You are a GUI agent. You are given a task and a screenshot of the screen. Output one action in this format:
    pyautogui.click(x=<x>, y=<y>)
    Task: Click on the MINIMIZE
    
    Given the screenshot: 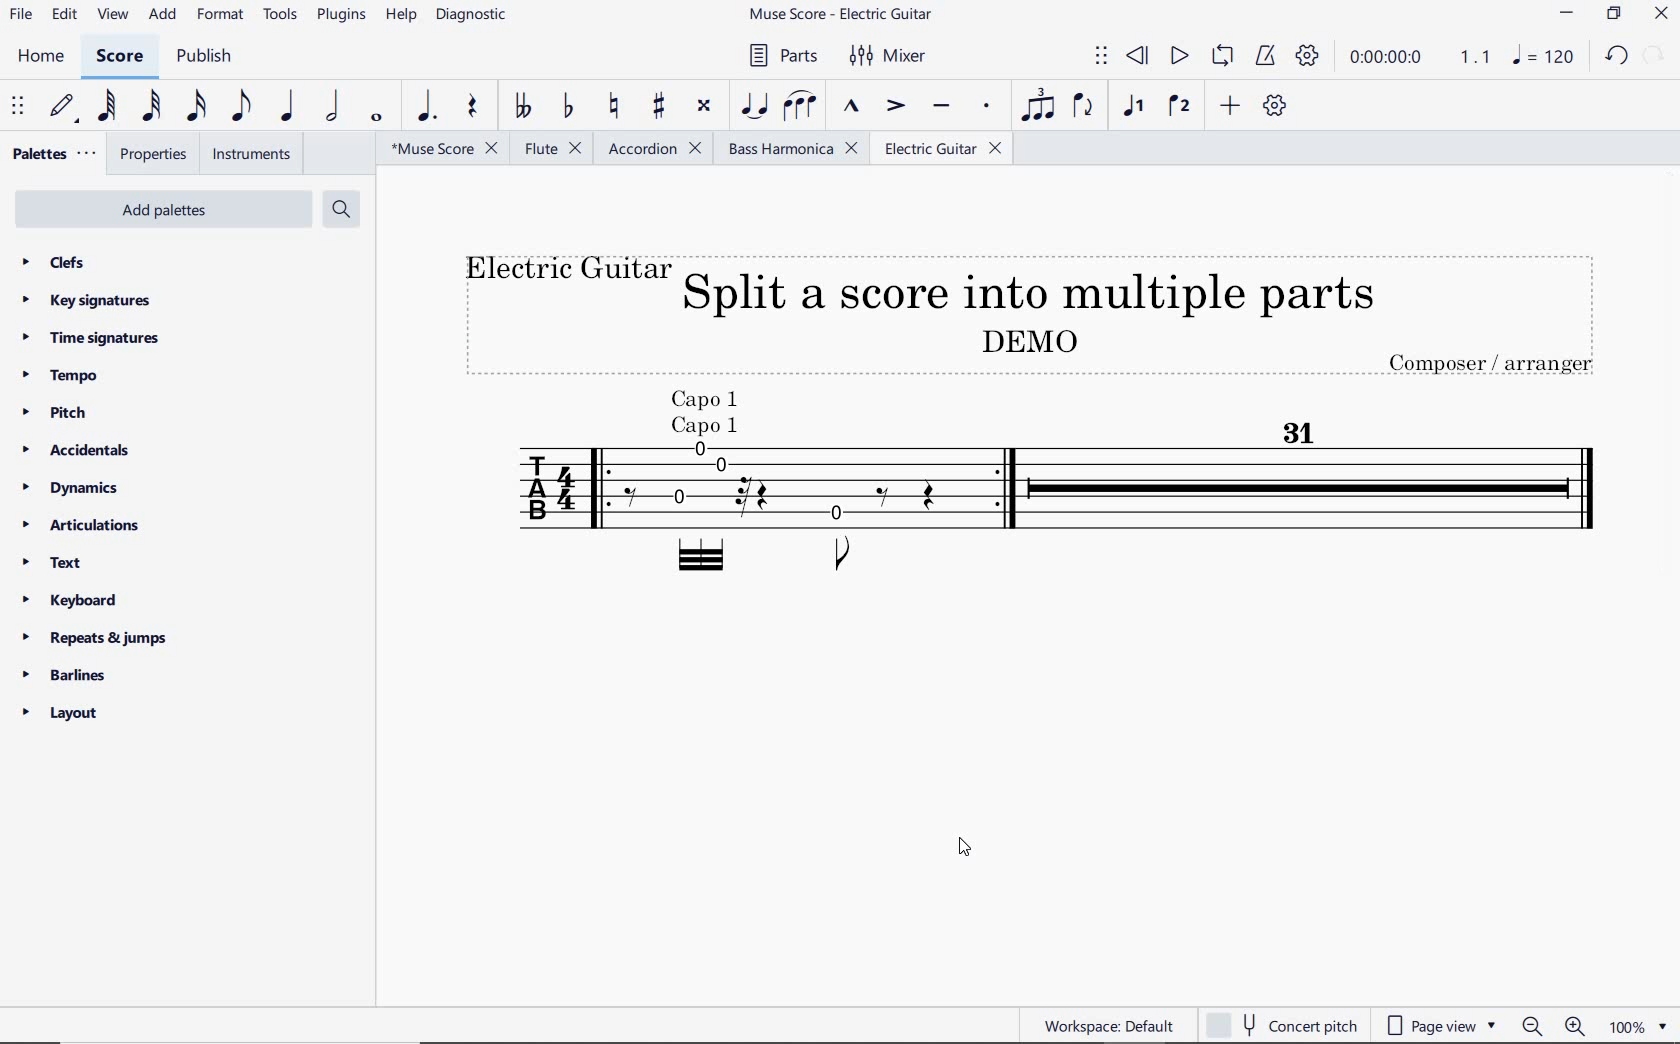 What is the action you would take?
    pyautogui.click(x=1568, y=15)
    